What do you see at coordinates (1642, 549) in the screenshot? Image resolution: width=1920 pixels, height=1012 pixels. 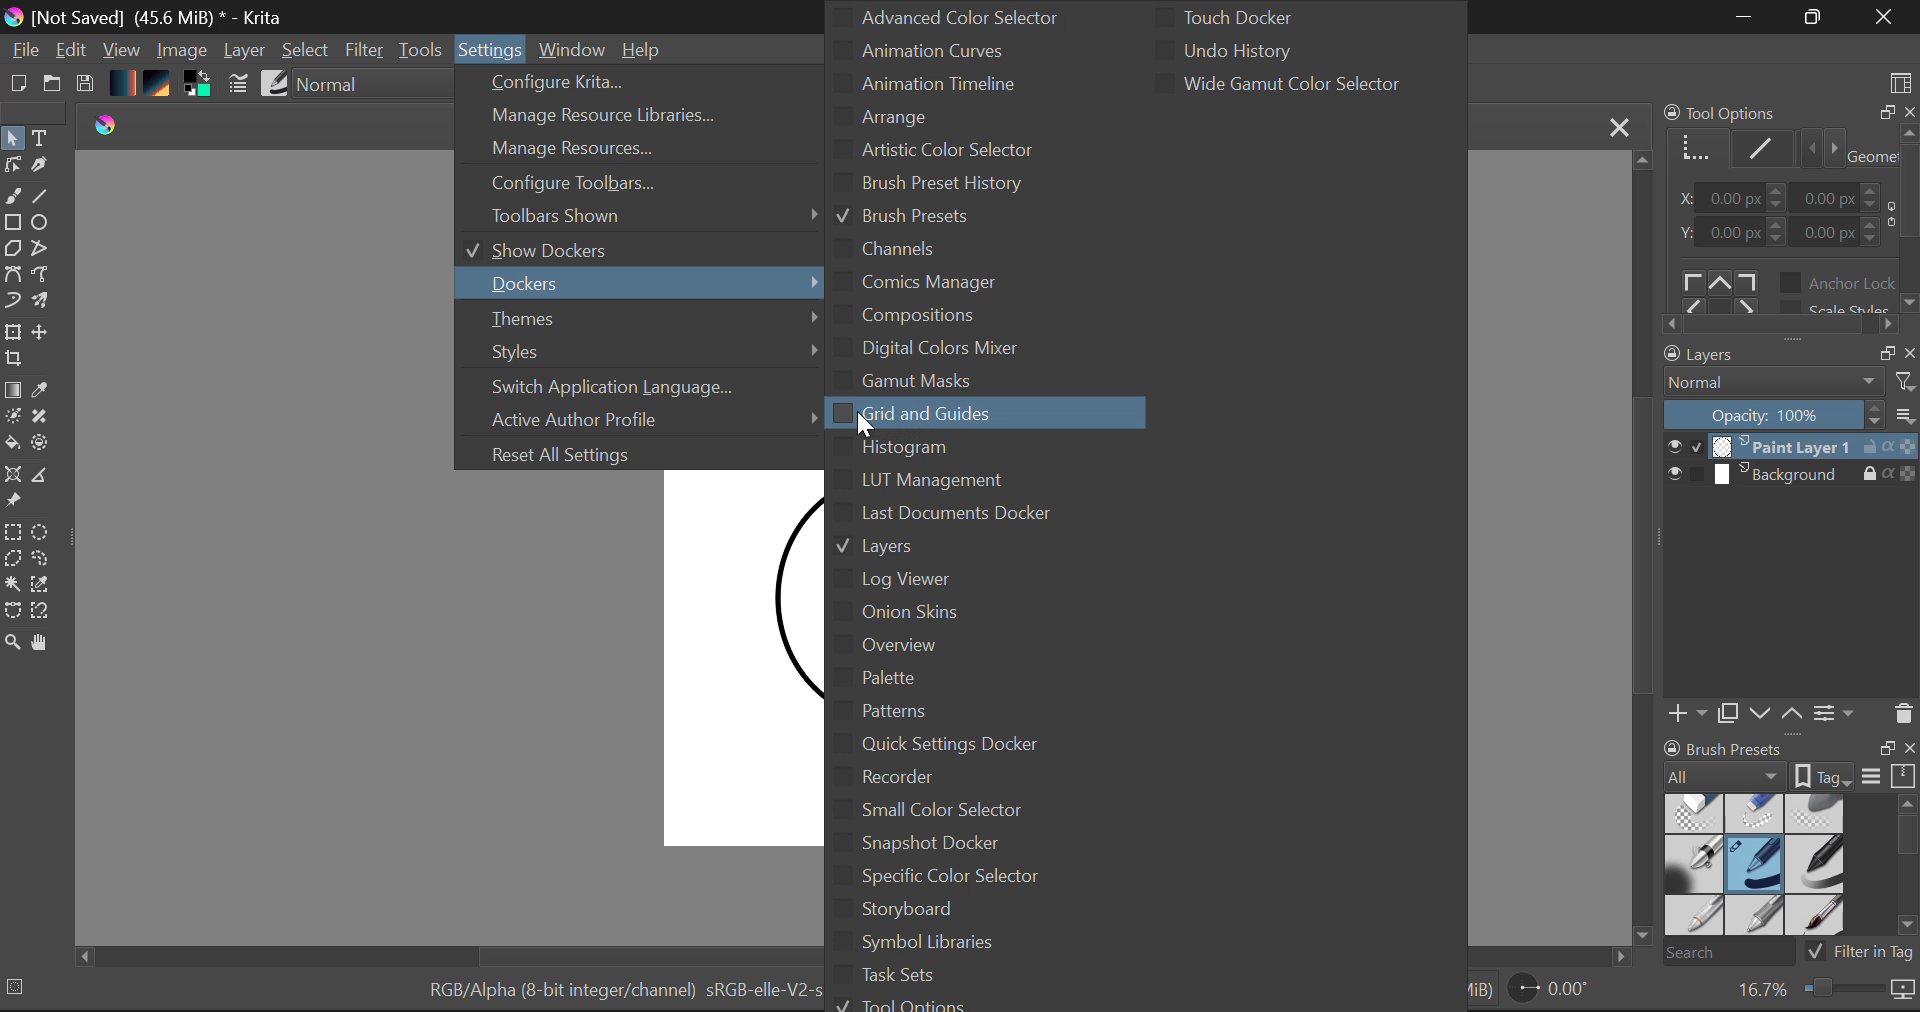 I see `Scroll Bar` at bounding box center [1642, 549].